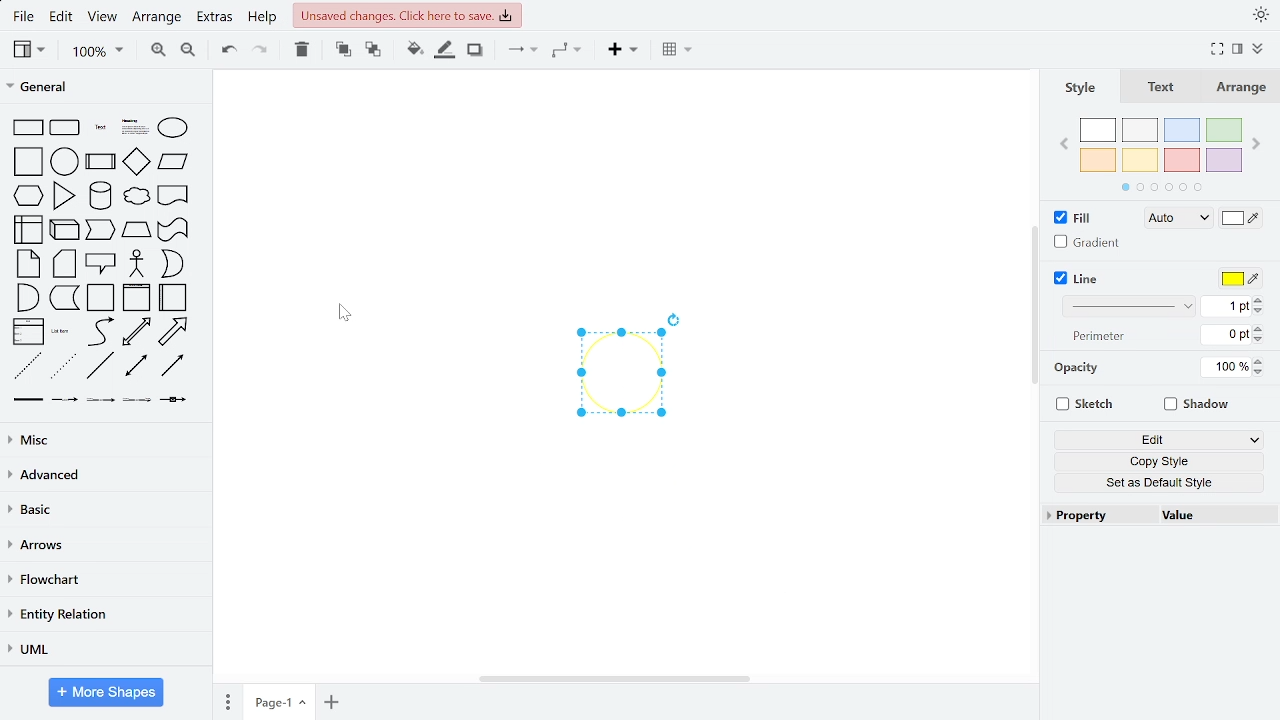 The height and width of the screenshot is (720, 1280). I want to click on entity relation, so click(102, 615).